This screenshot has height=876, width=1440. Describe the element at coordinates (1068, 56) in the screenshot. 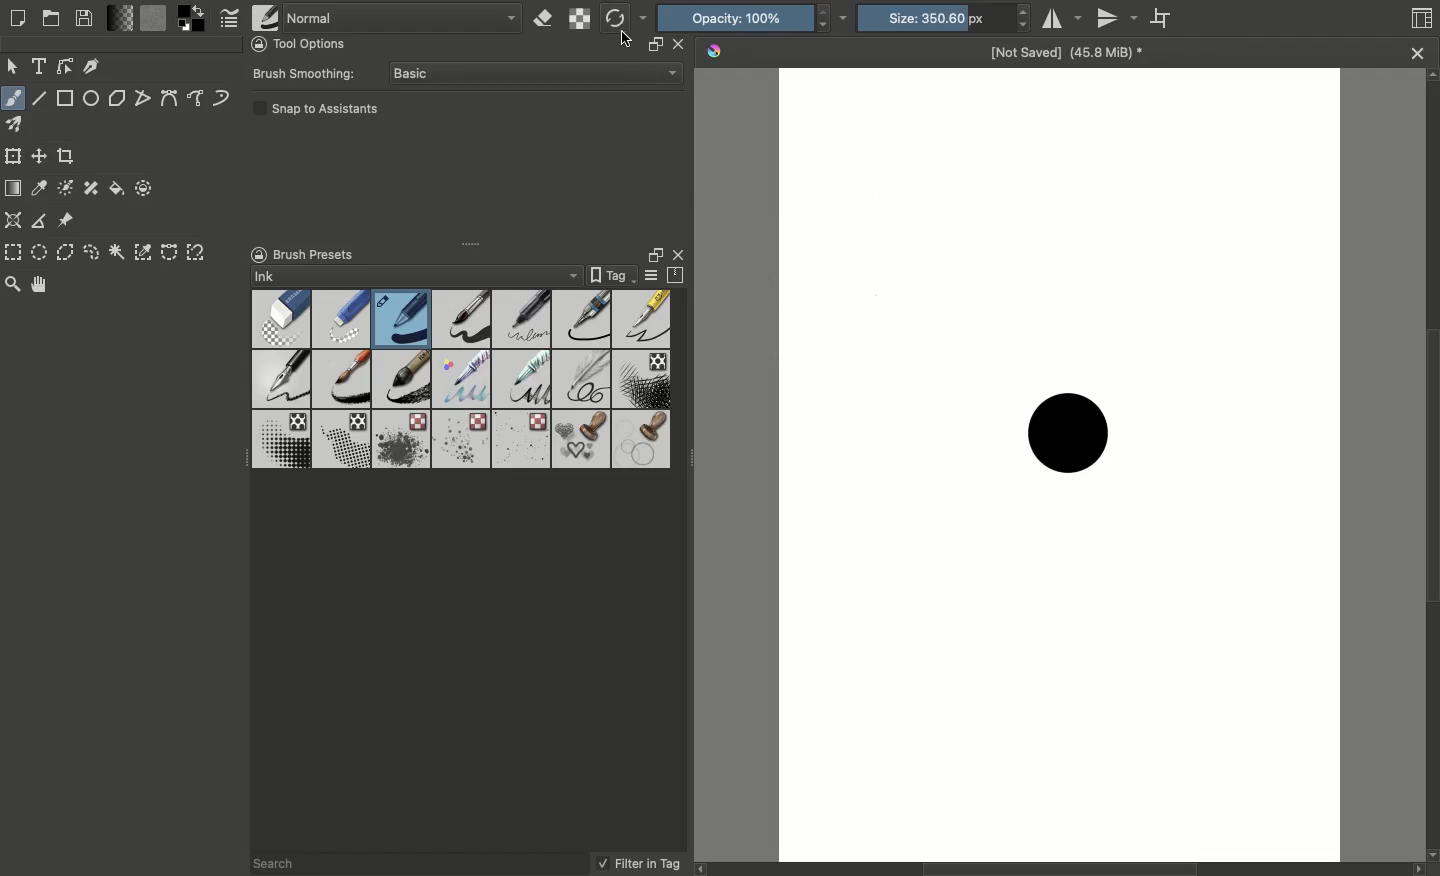

I see `Name` at that location.